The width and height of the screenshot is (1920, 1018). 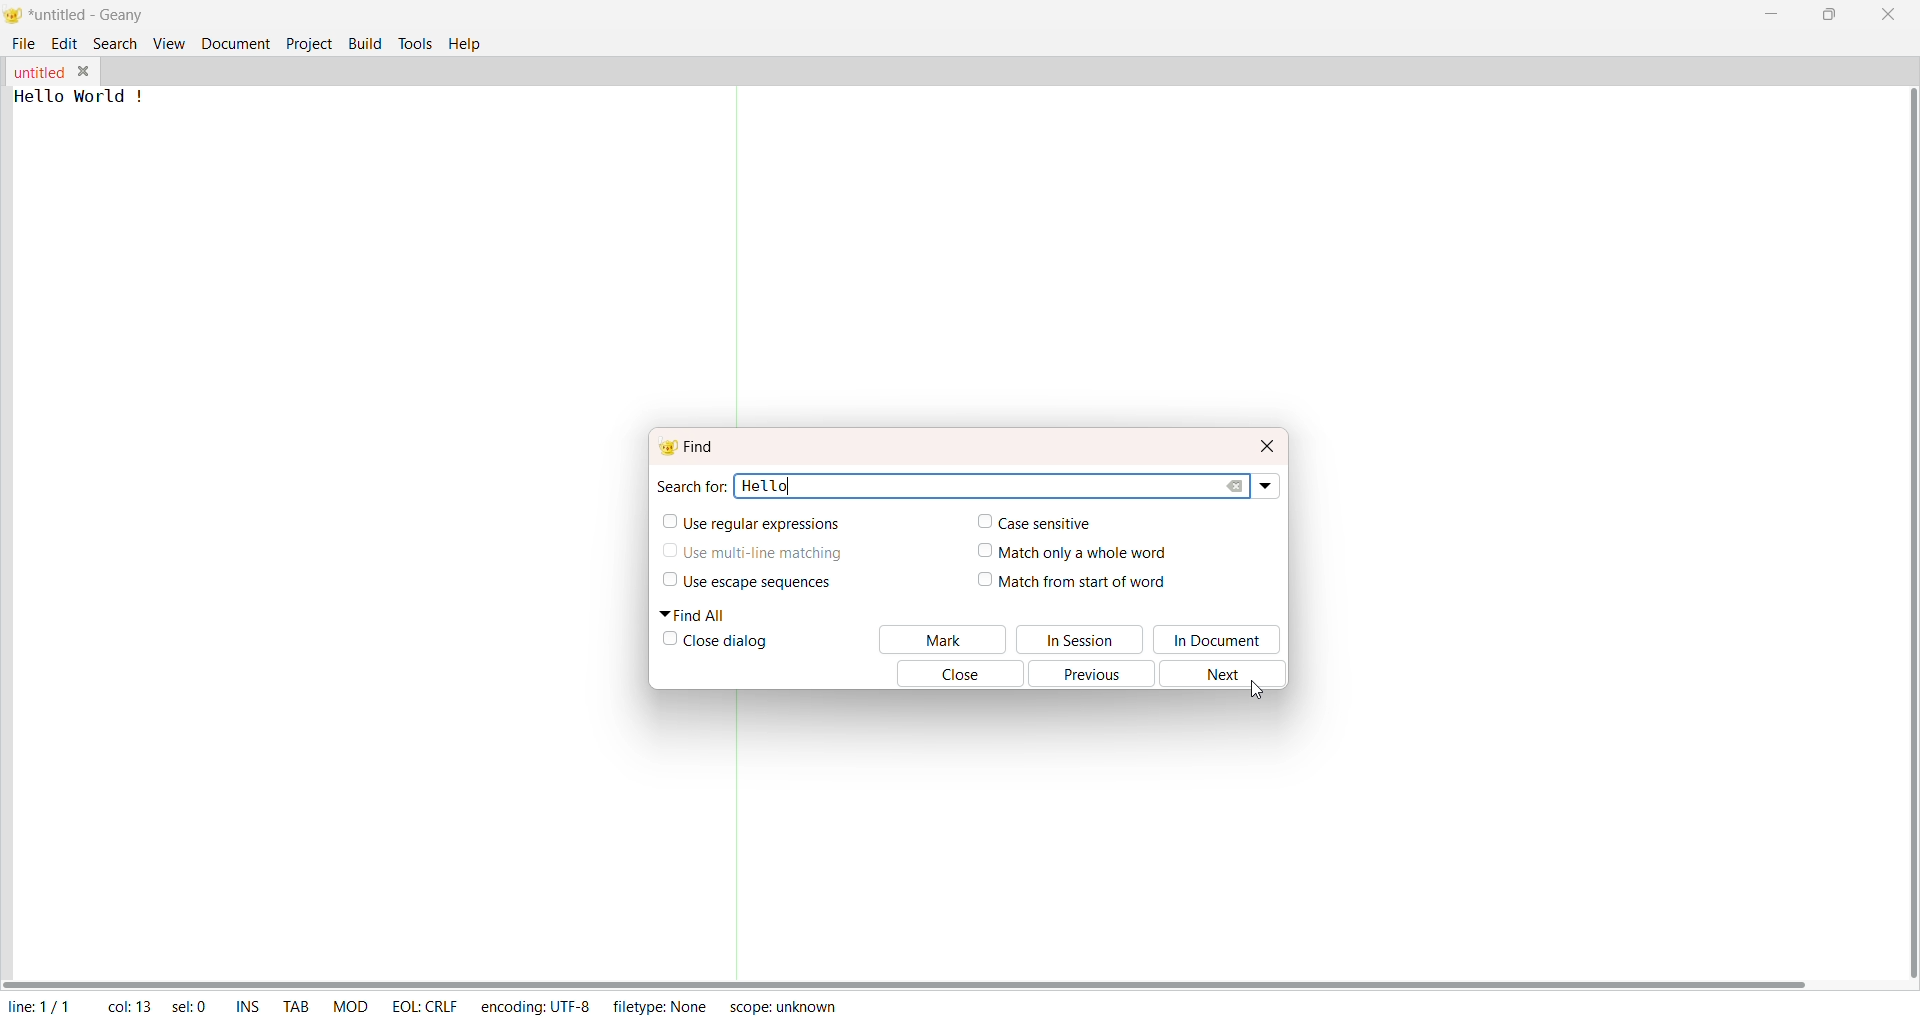 What do you see at coordinates (778, 489) in the screenshot?
I see `Hello` at bounding box center [778, 489].